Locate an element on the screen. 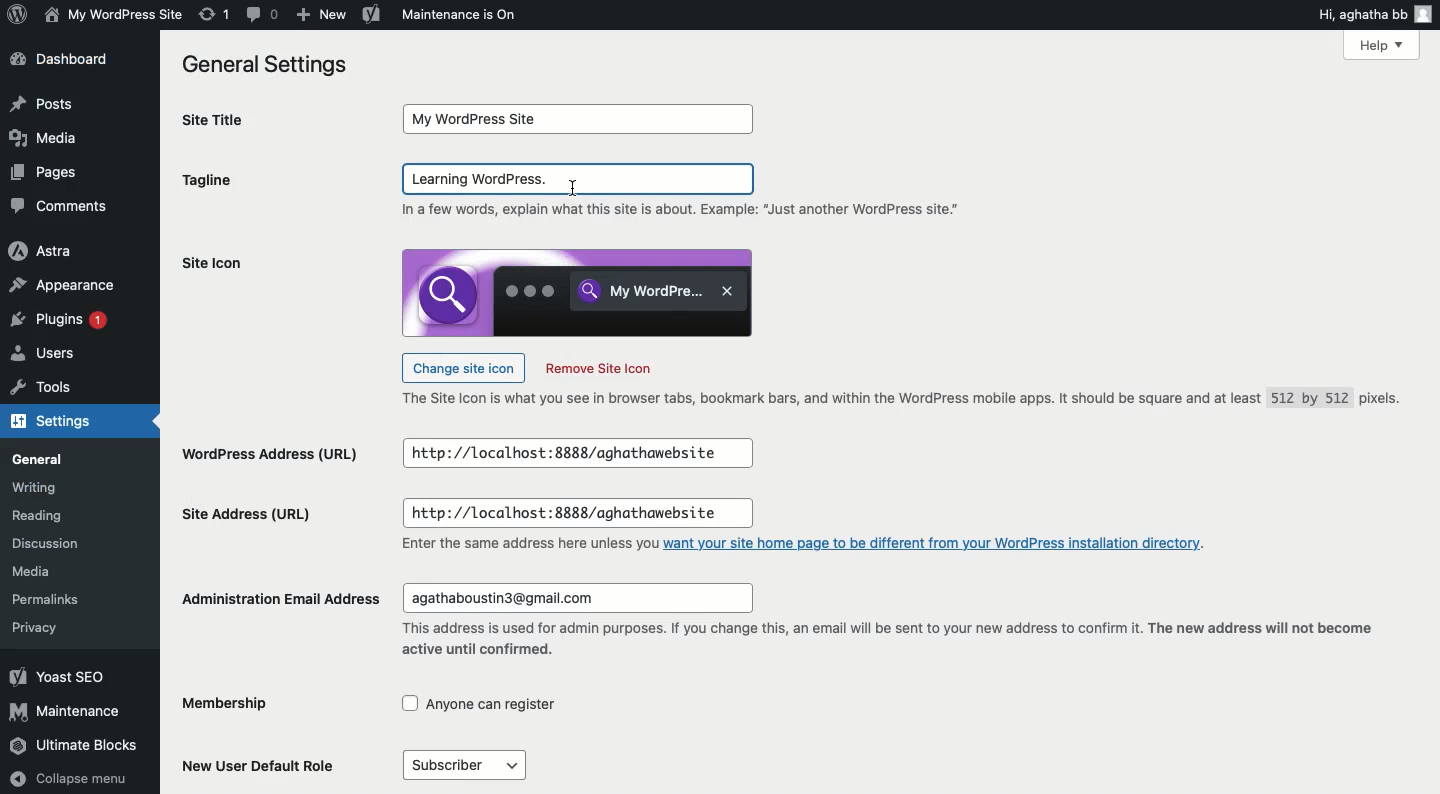 This screenshot has height=794, width=1440. Astra is located at coordinates (42, 252).